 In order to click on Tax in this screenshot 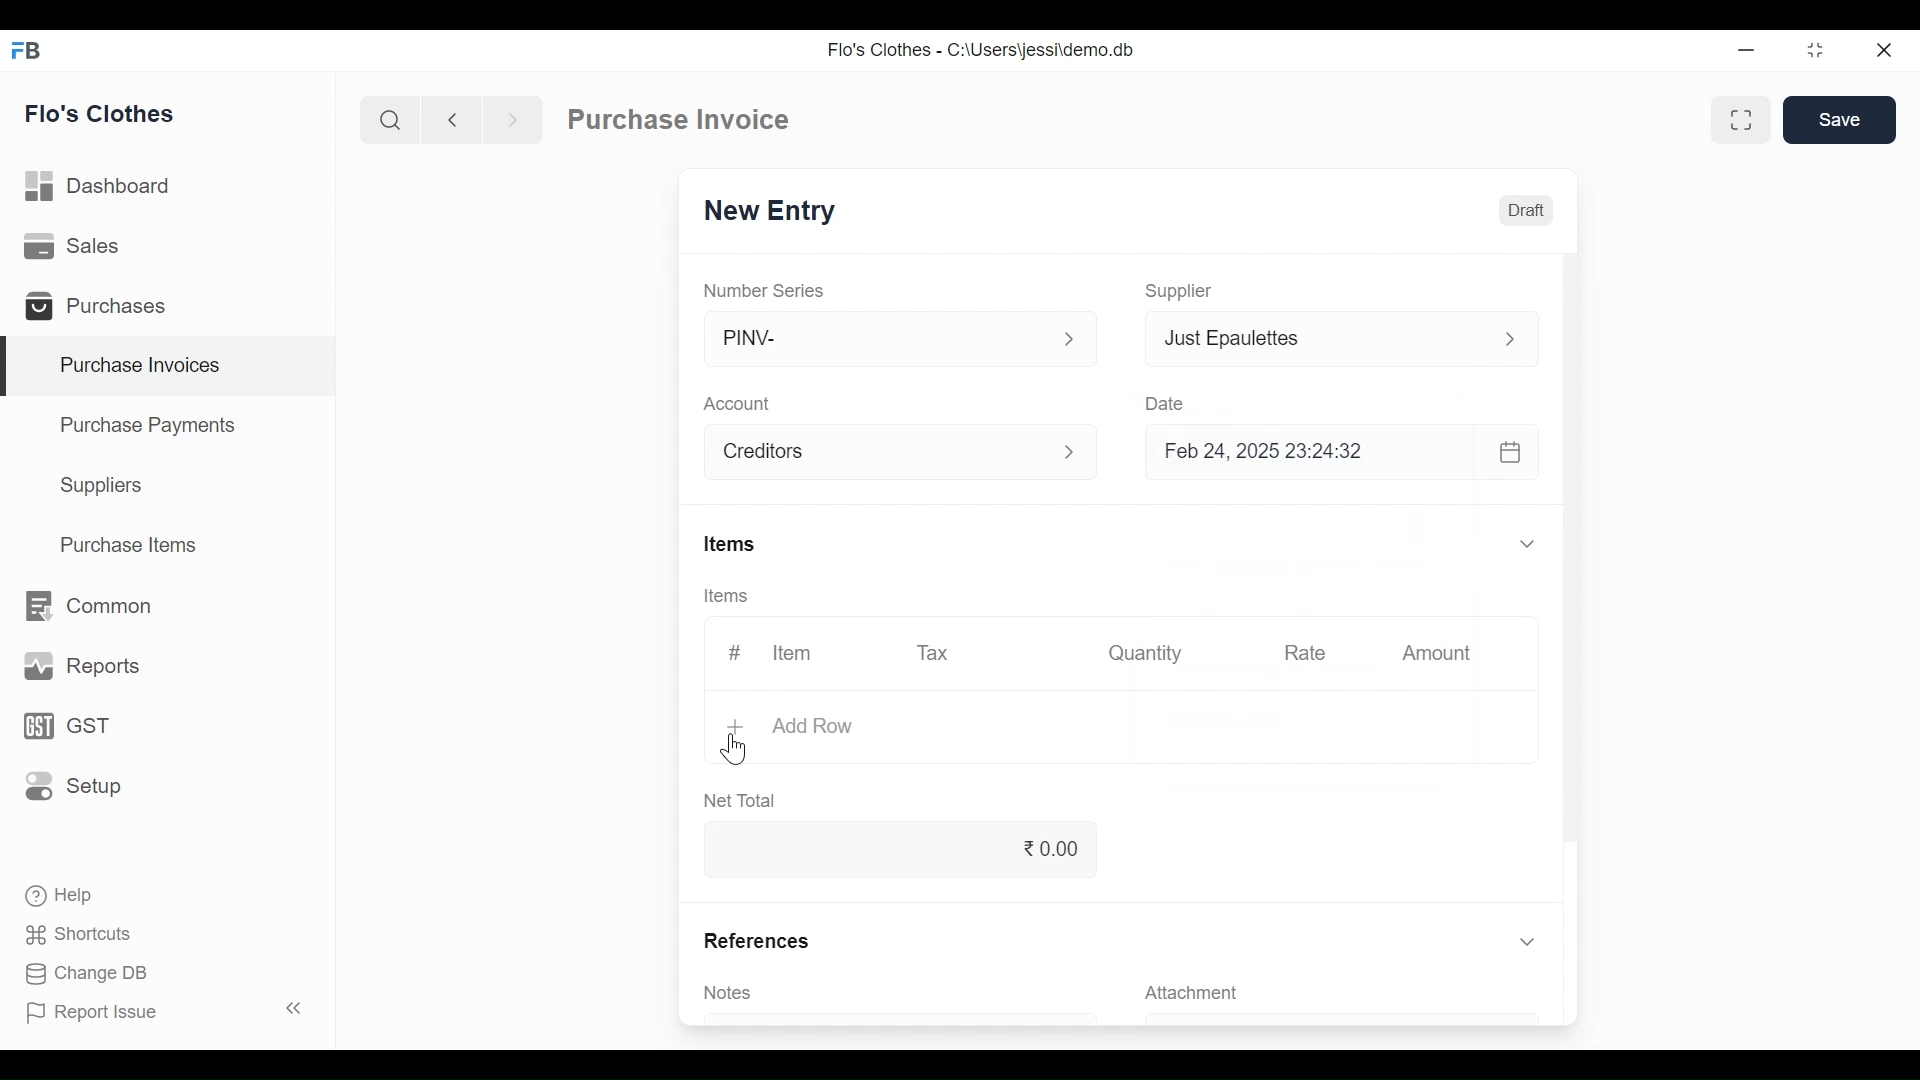, I will do `click(939, 654)`.